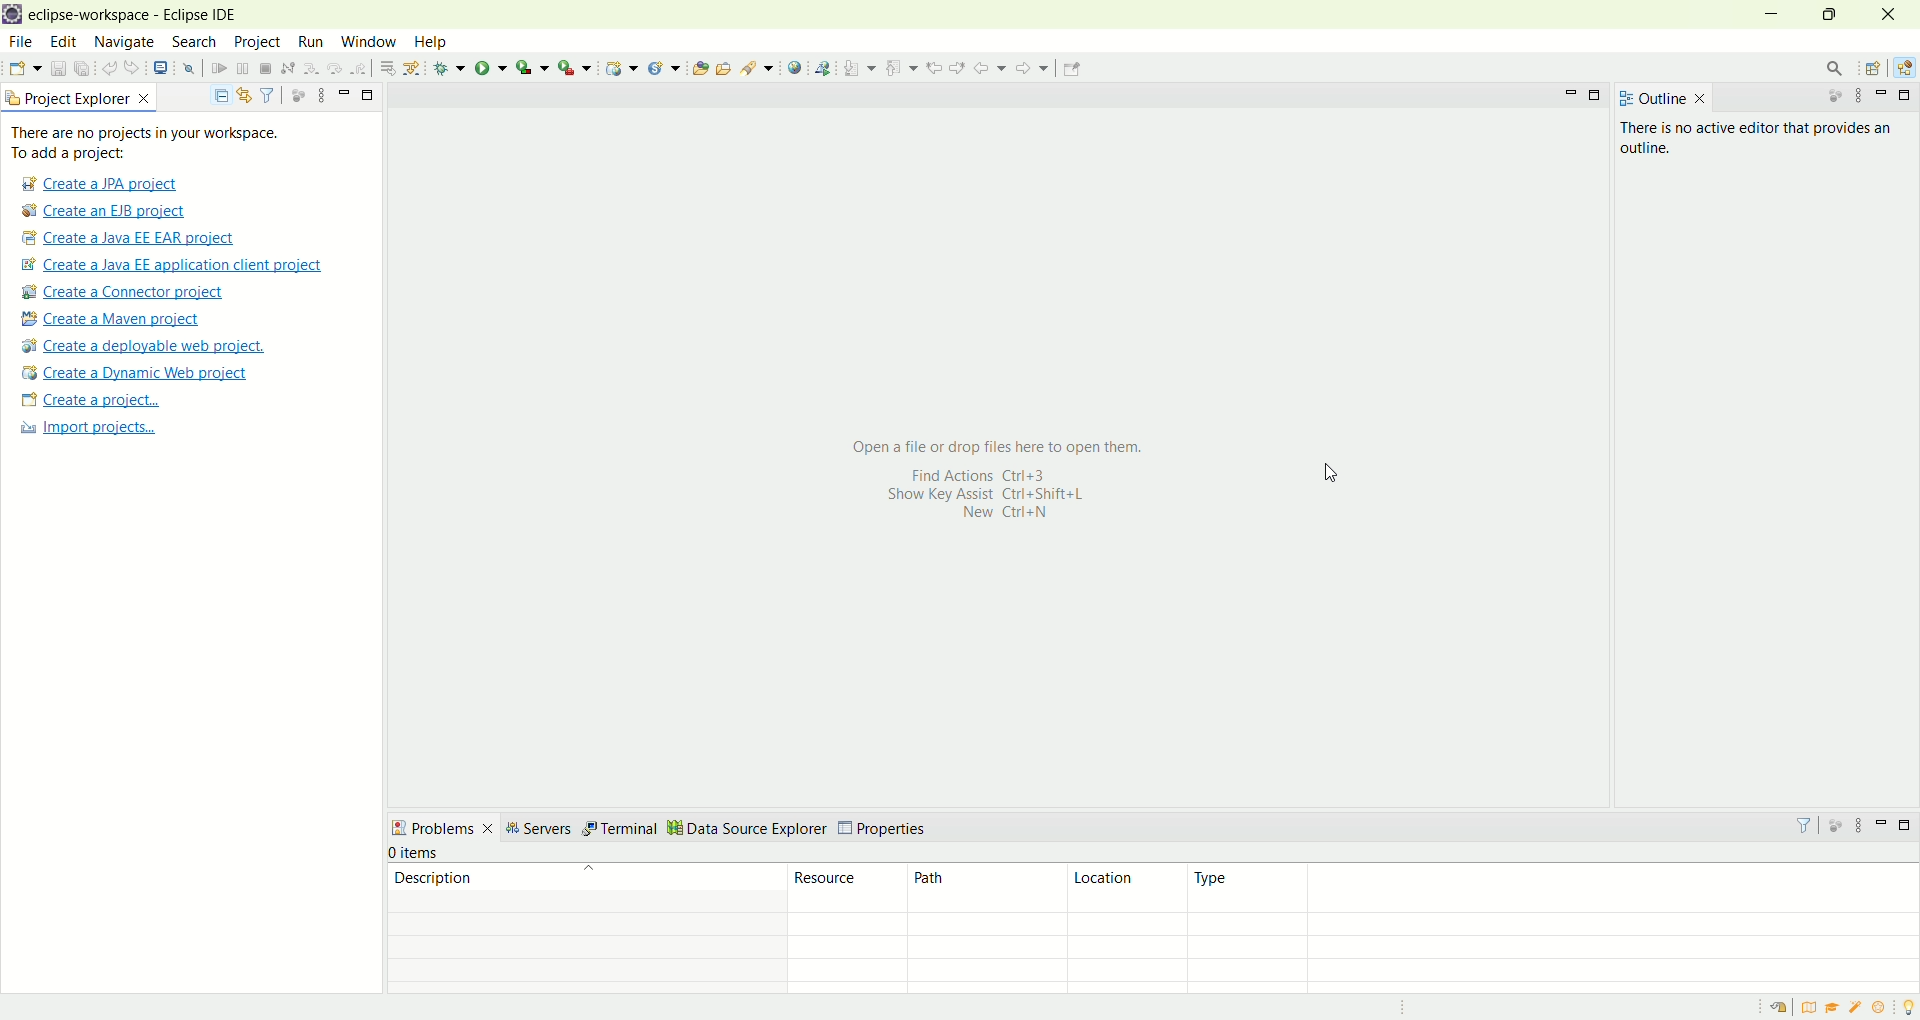  What do you see at coordinates (1832, 1009) in the screenshot?
I see `tutorial` at bounding box center [1832, 1009].